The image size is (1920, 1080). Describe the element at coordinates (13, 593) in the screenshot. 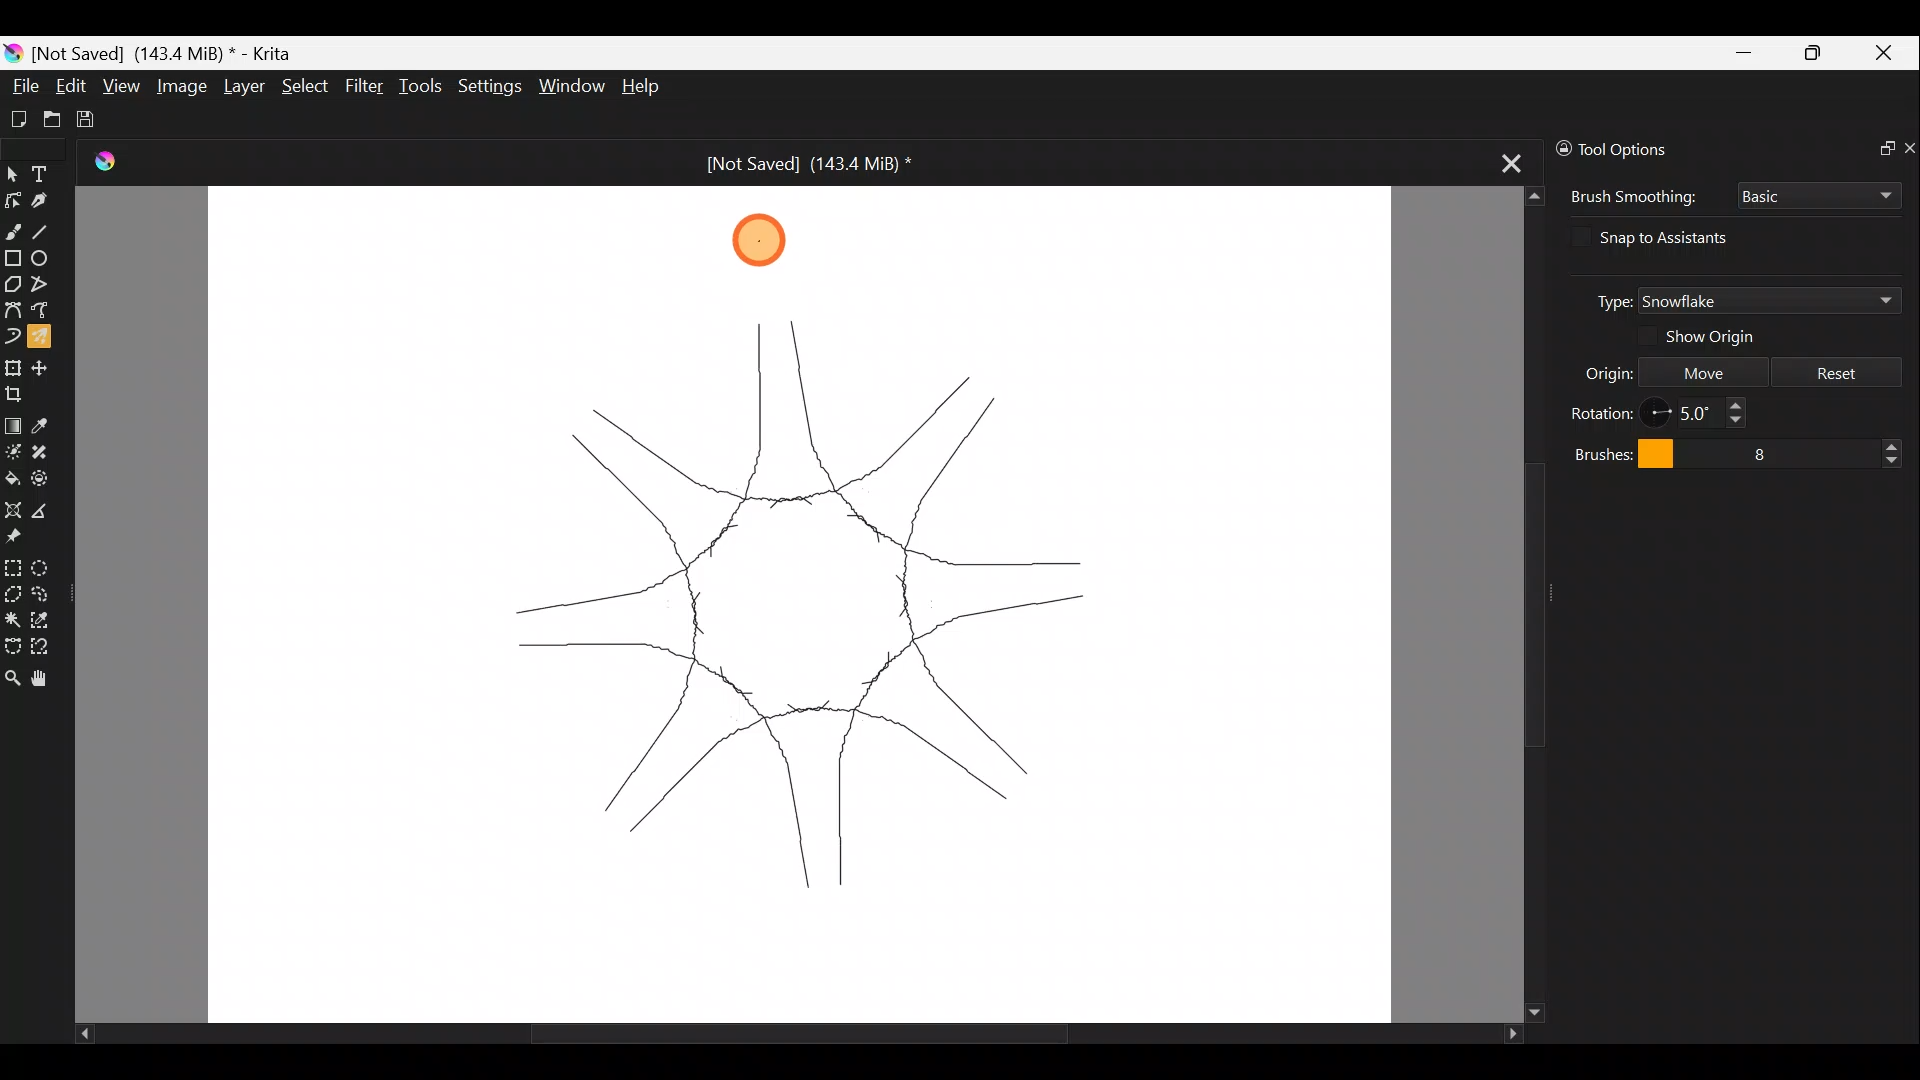

I see `Polygonal selection tool` at that location.